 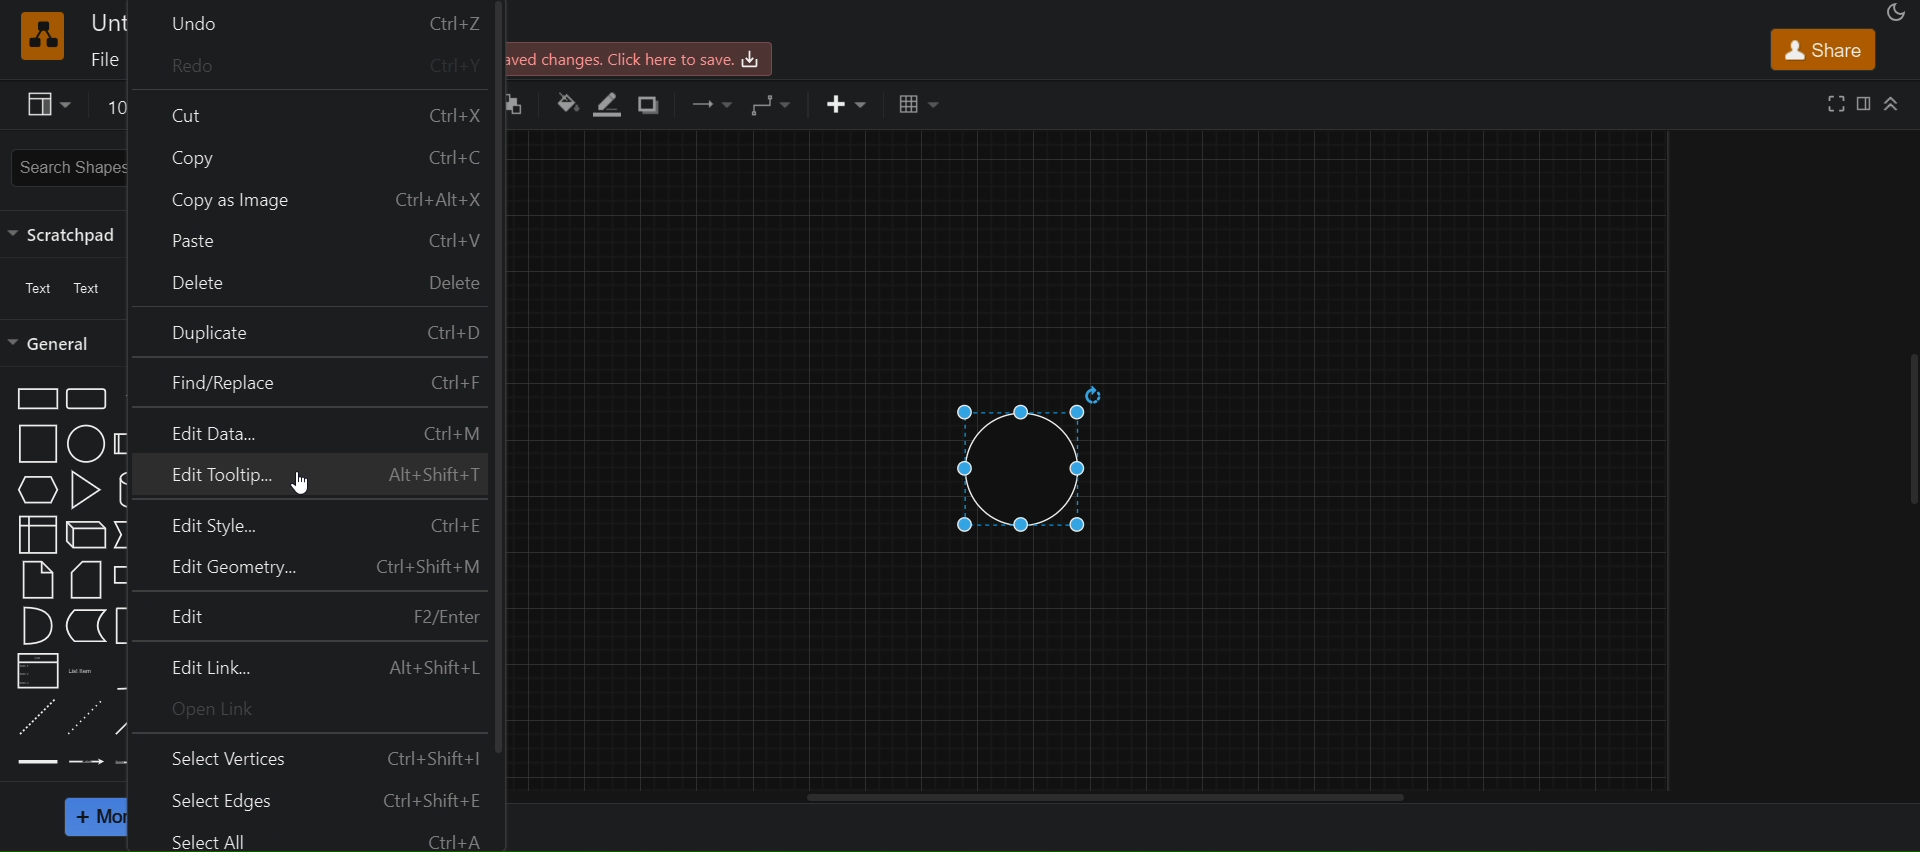 I want to click on format, so click(x=1863, y=102).